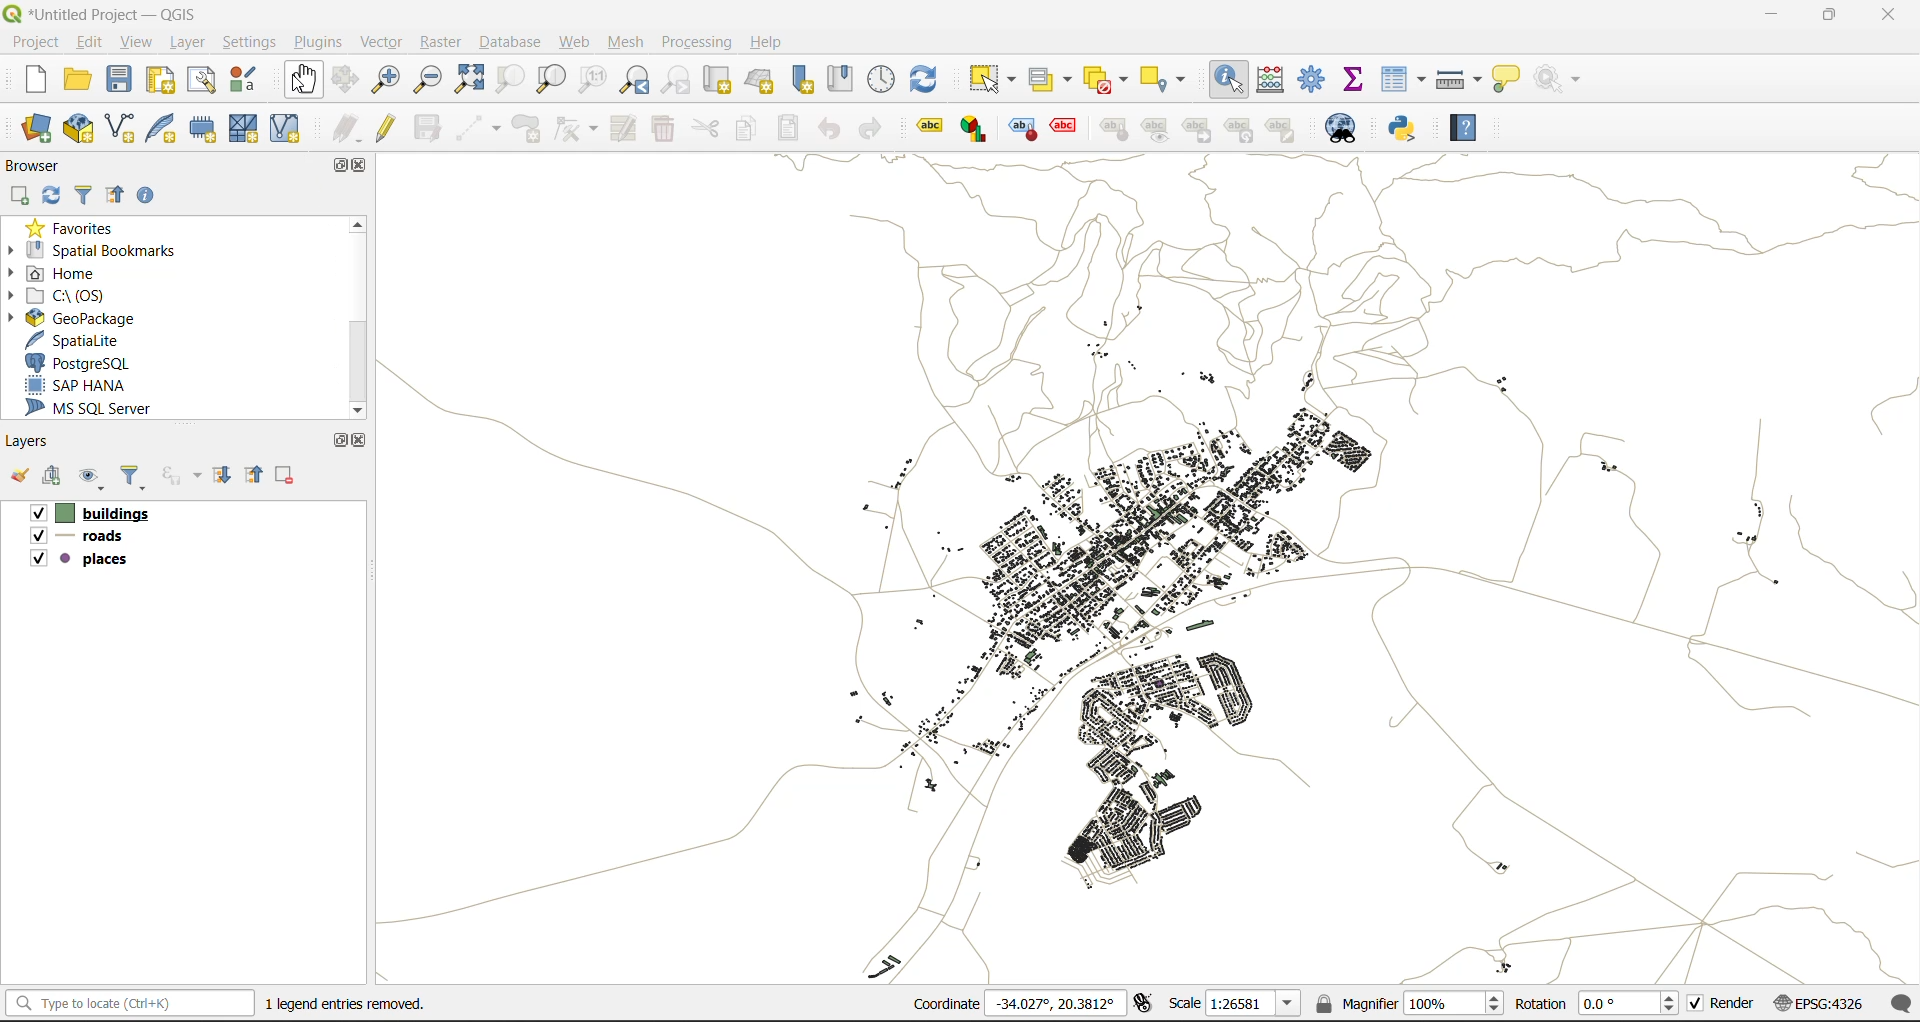 This screenshot has height=1022, width=1920. I want to click on zoom out, so click(429, 80).